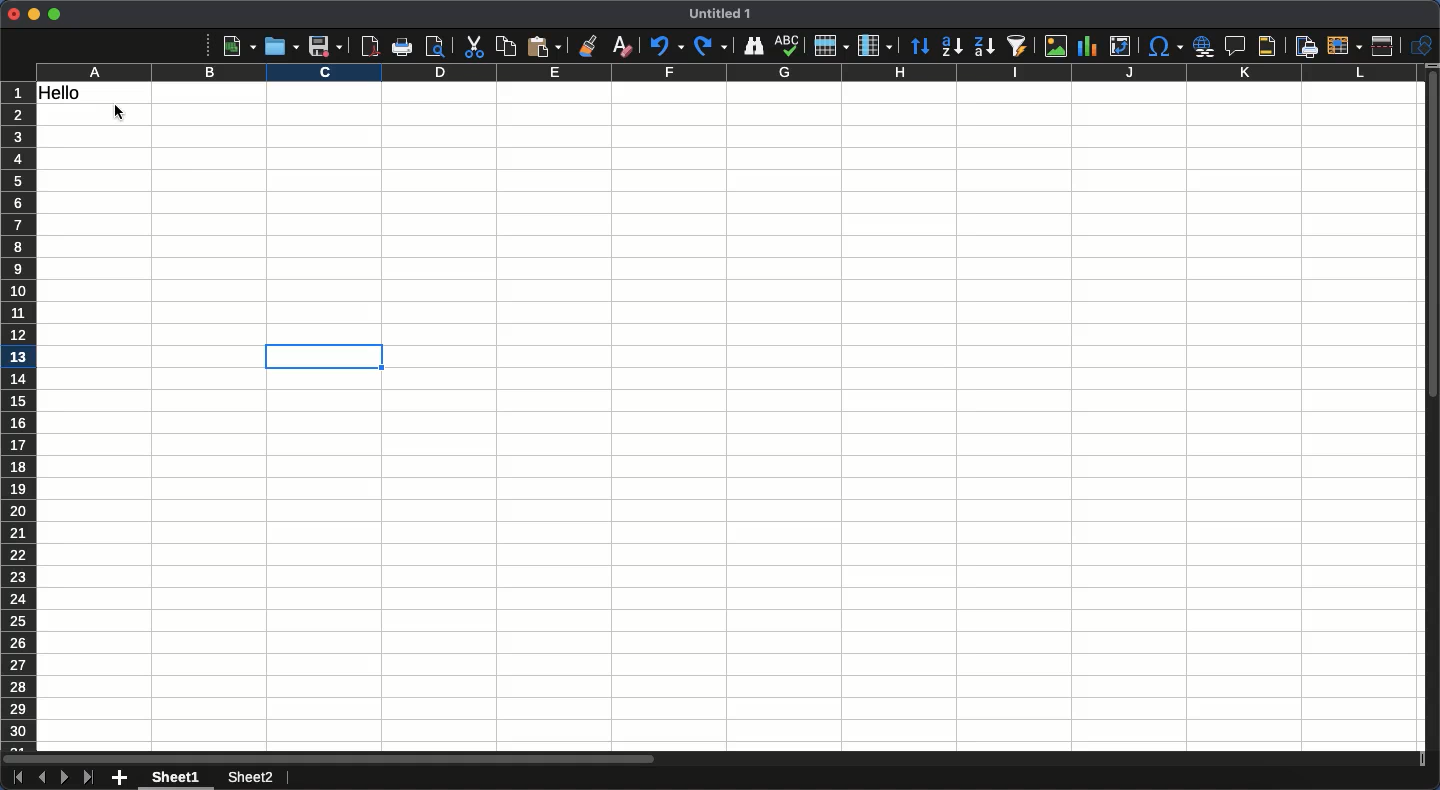 The height and width of the screenshot is (790, 1440). I want to click on Insert comment, so click(1238, 47).